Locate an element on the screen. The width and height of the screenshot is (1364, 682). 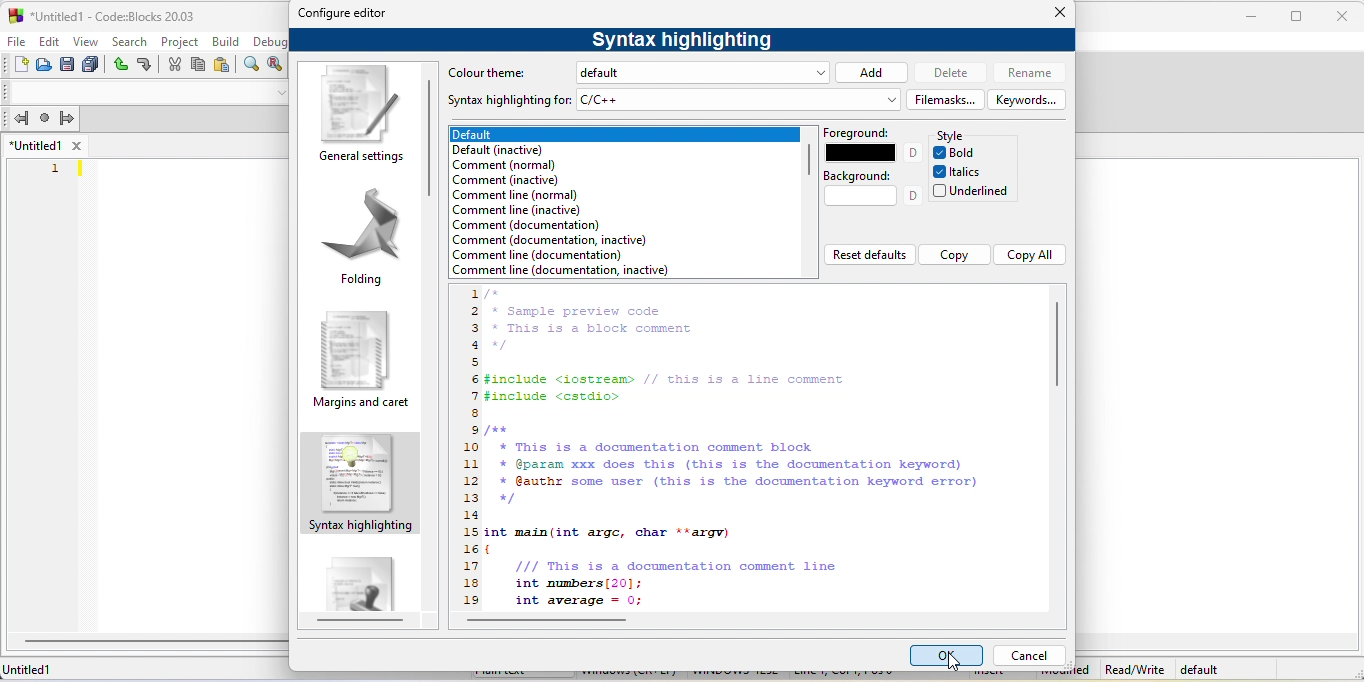
jump forward is located at coordinates (67, 117).